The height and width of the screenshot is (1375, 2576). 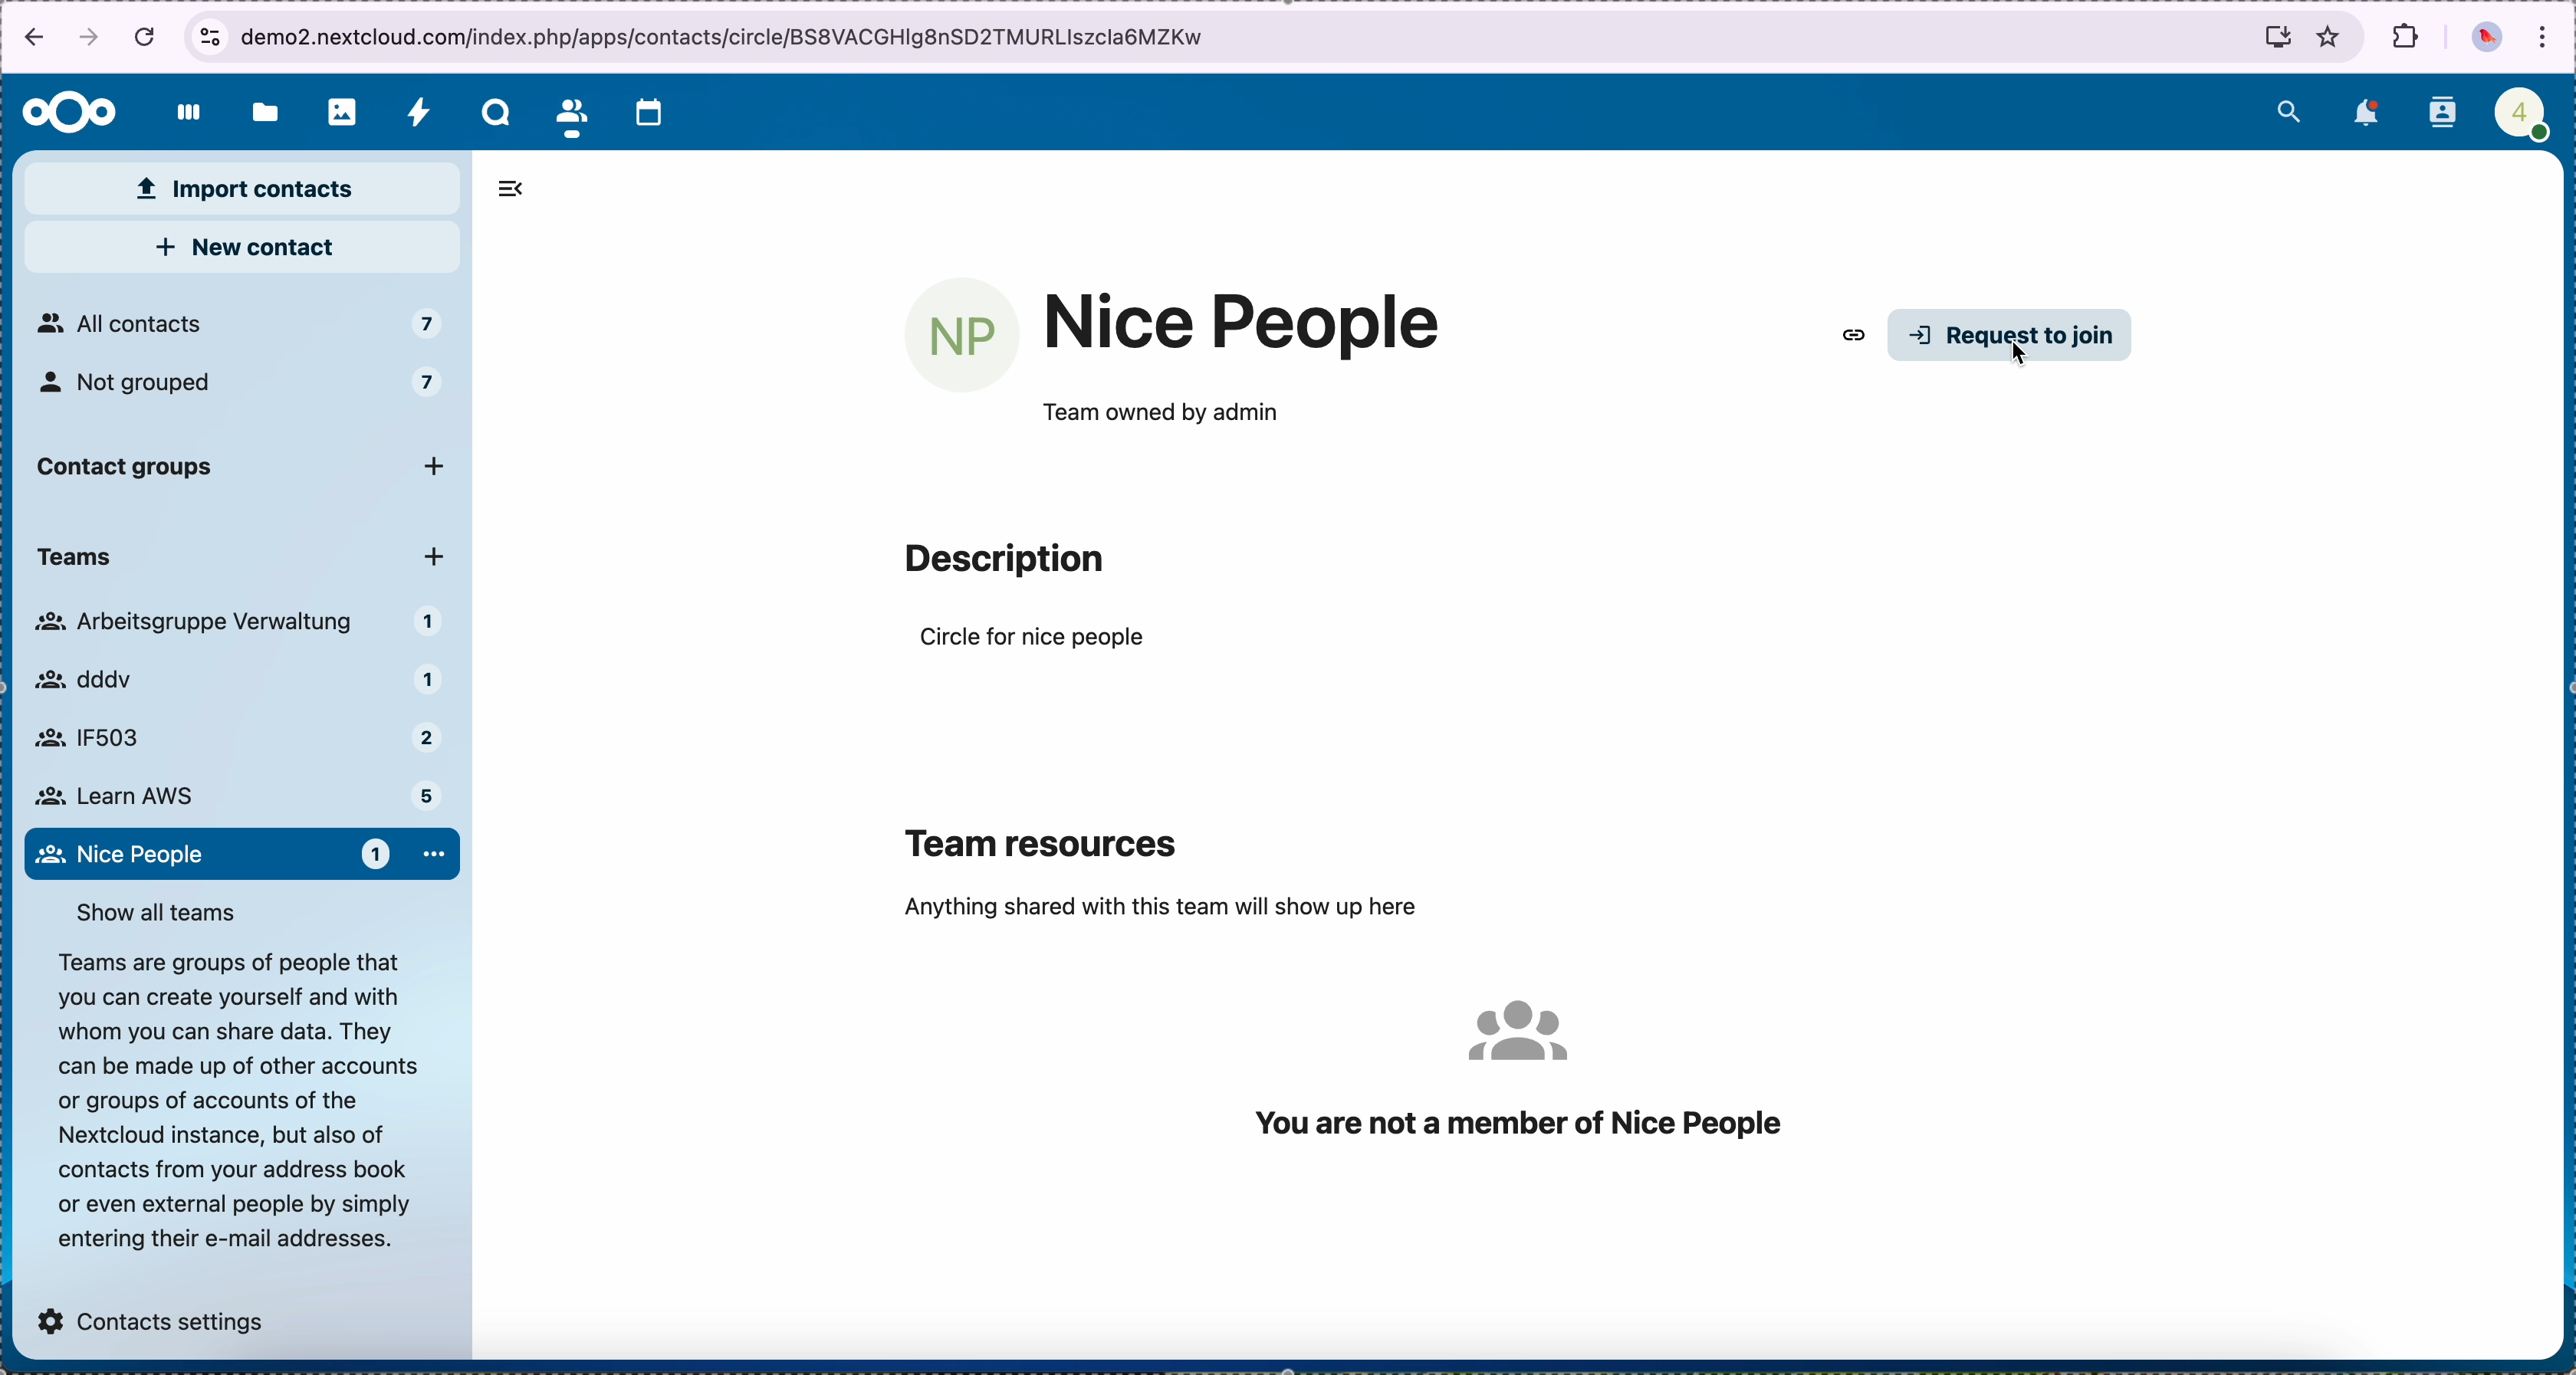 What do you see at coordinates (2030, 364) in the screenshot?
I see `cursor` at bounding box center [2030, 364].